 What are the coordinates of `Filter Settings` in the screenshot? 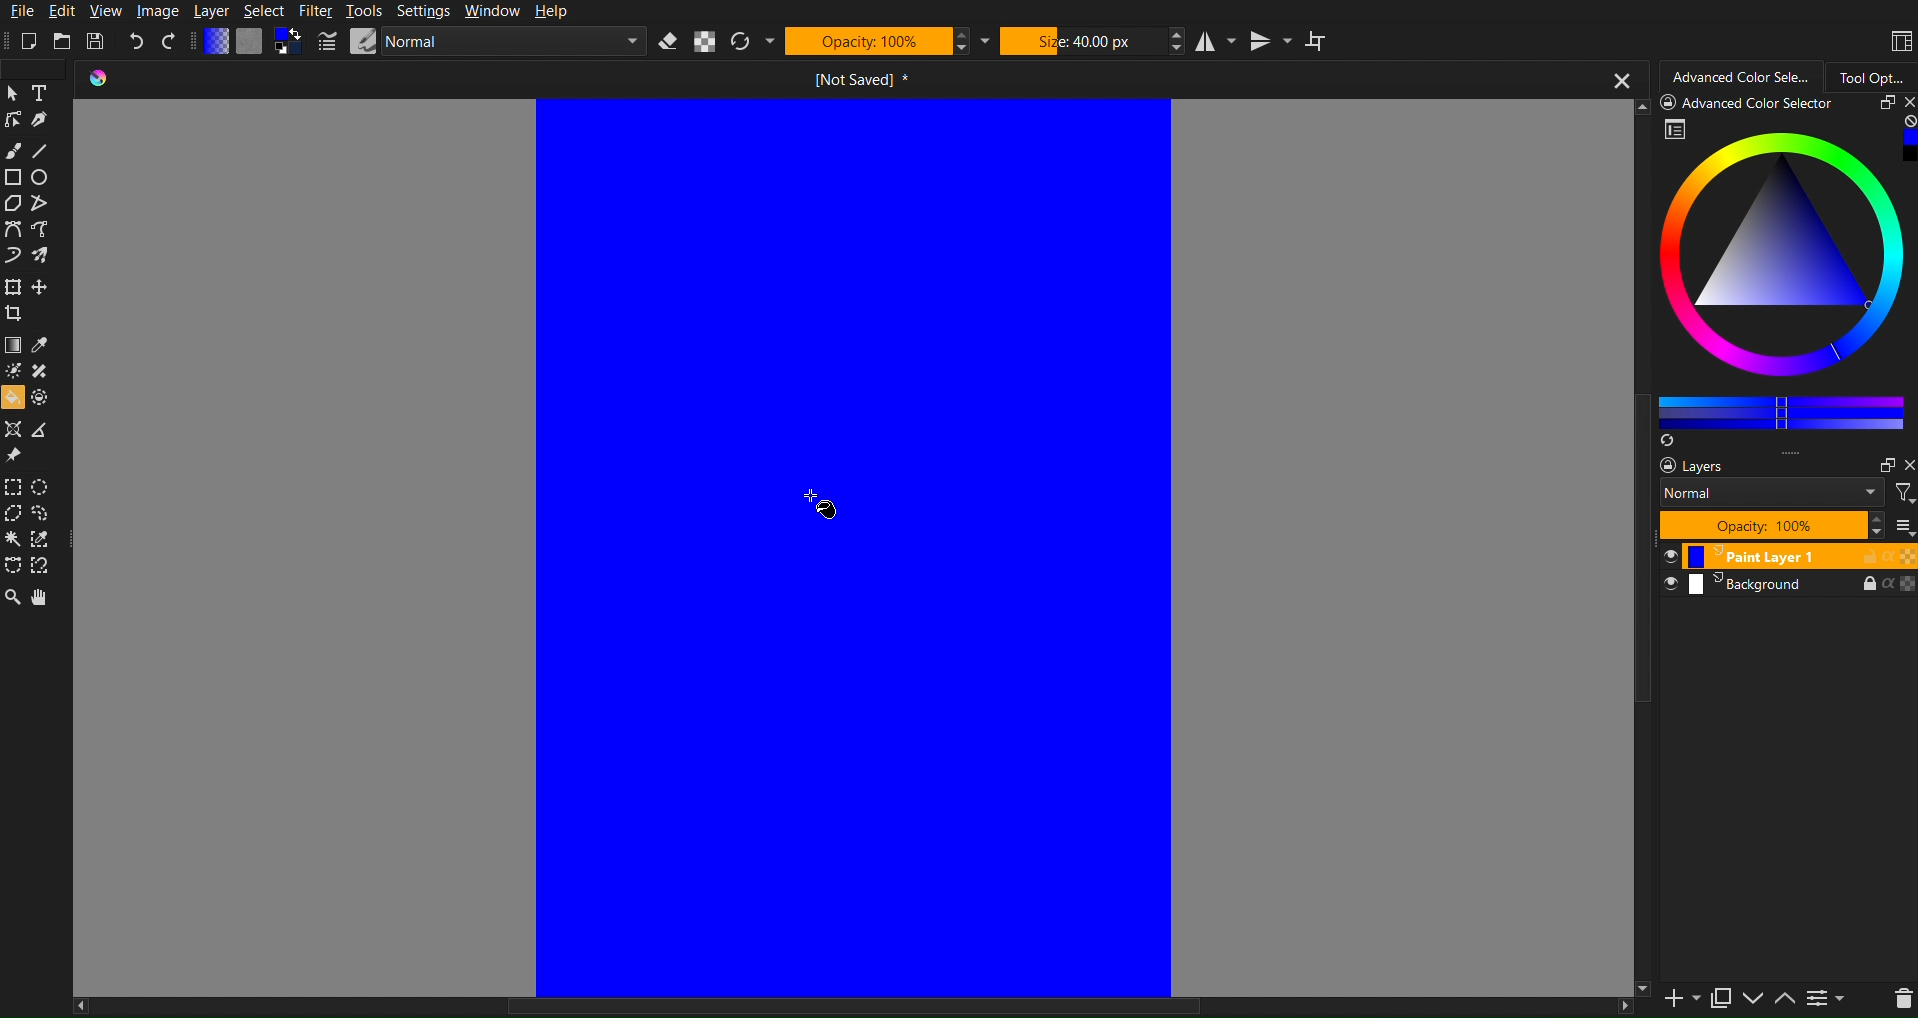 It's located at (1825, 998).